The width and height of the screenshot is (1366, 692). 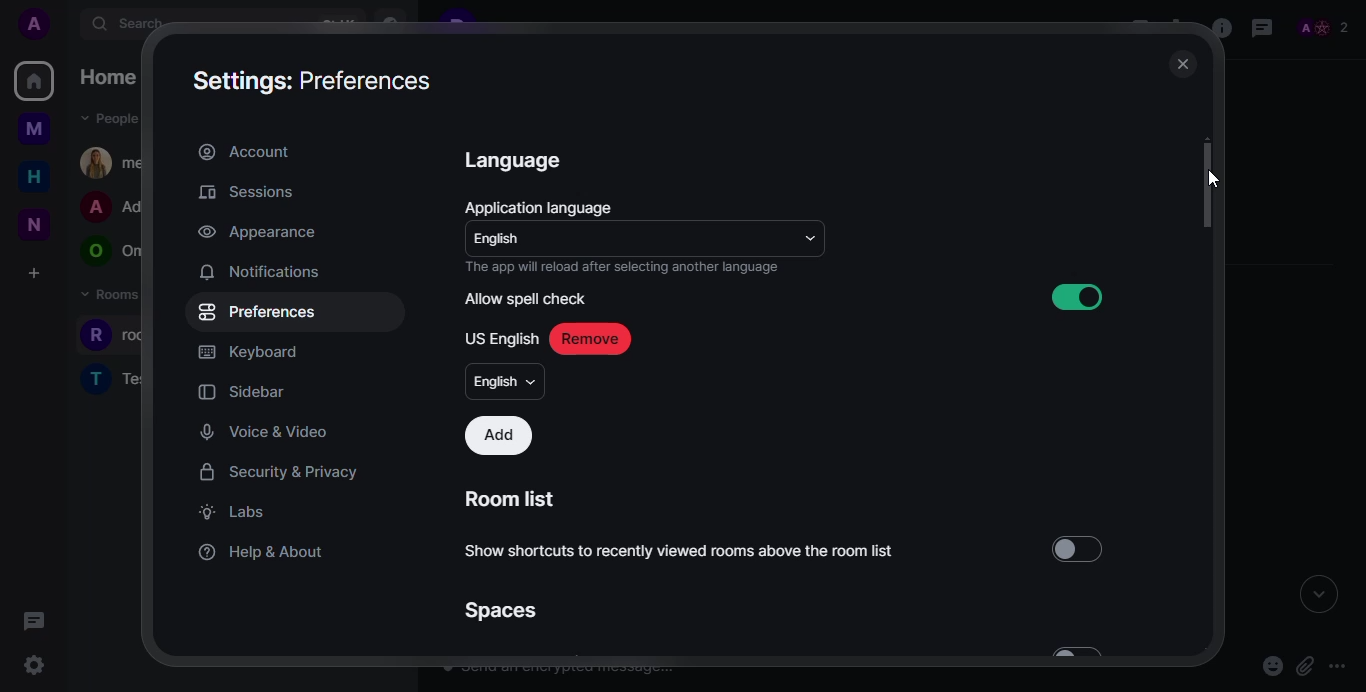 I want to click on remove, so click(x=589, y=339).